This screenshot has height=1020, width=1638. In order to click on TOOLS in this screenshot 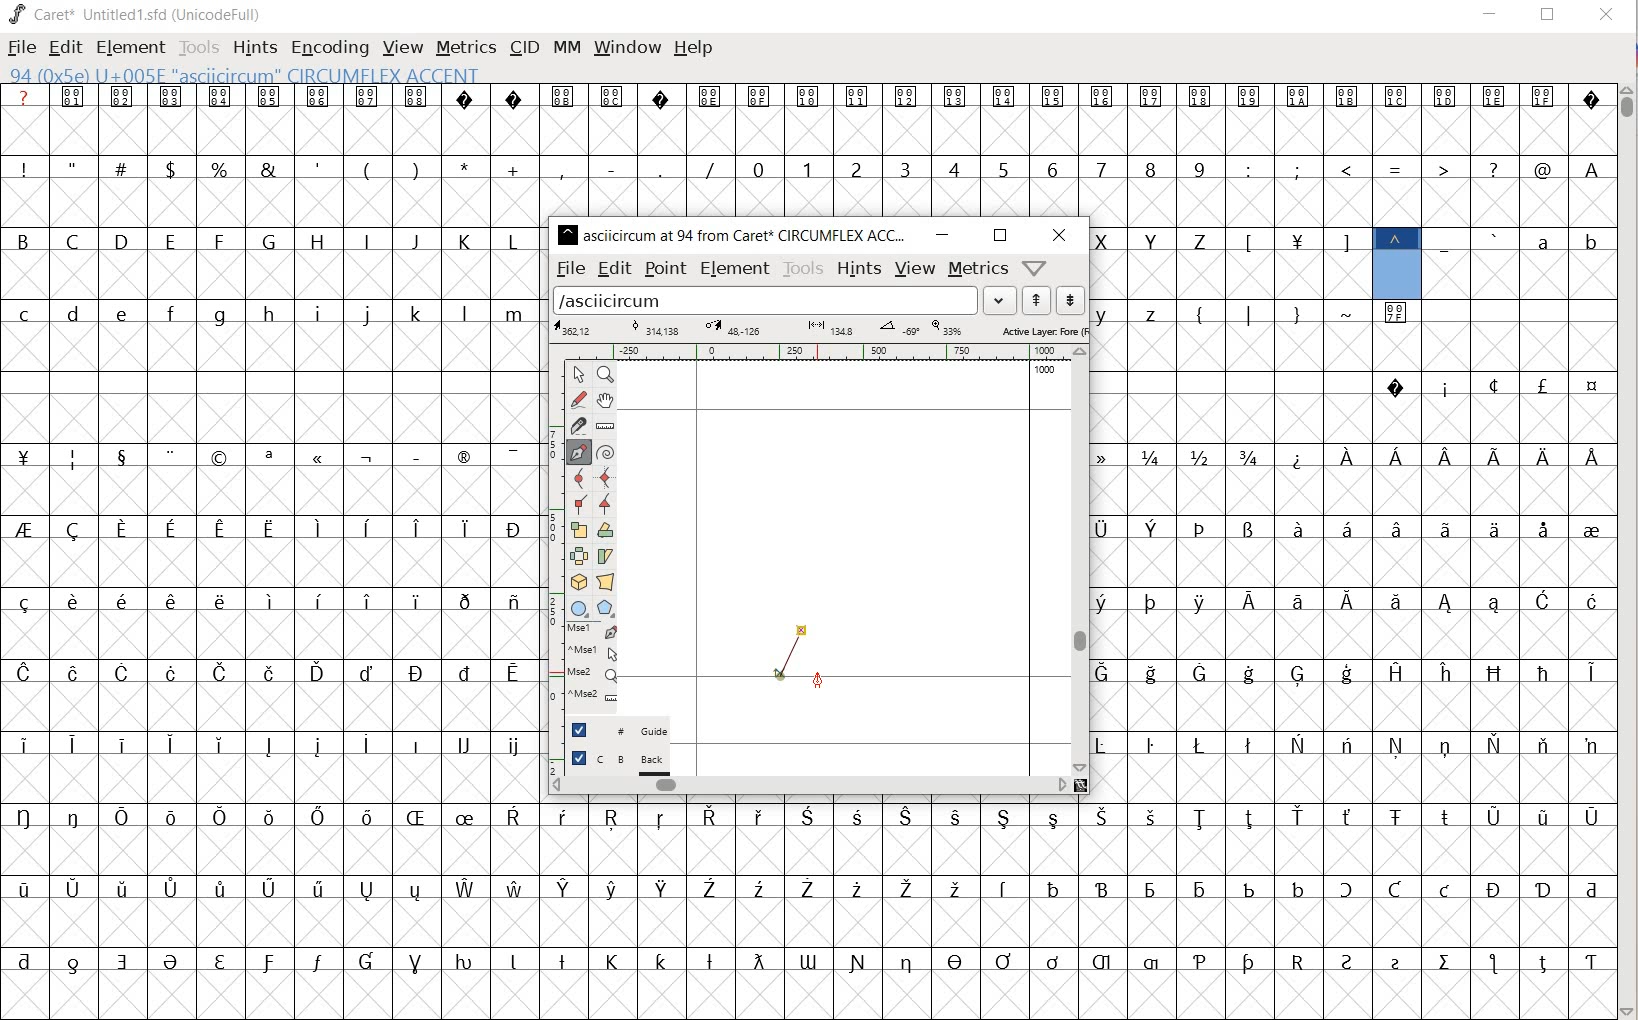, I will do `click(199, 47)`.